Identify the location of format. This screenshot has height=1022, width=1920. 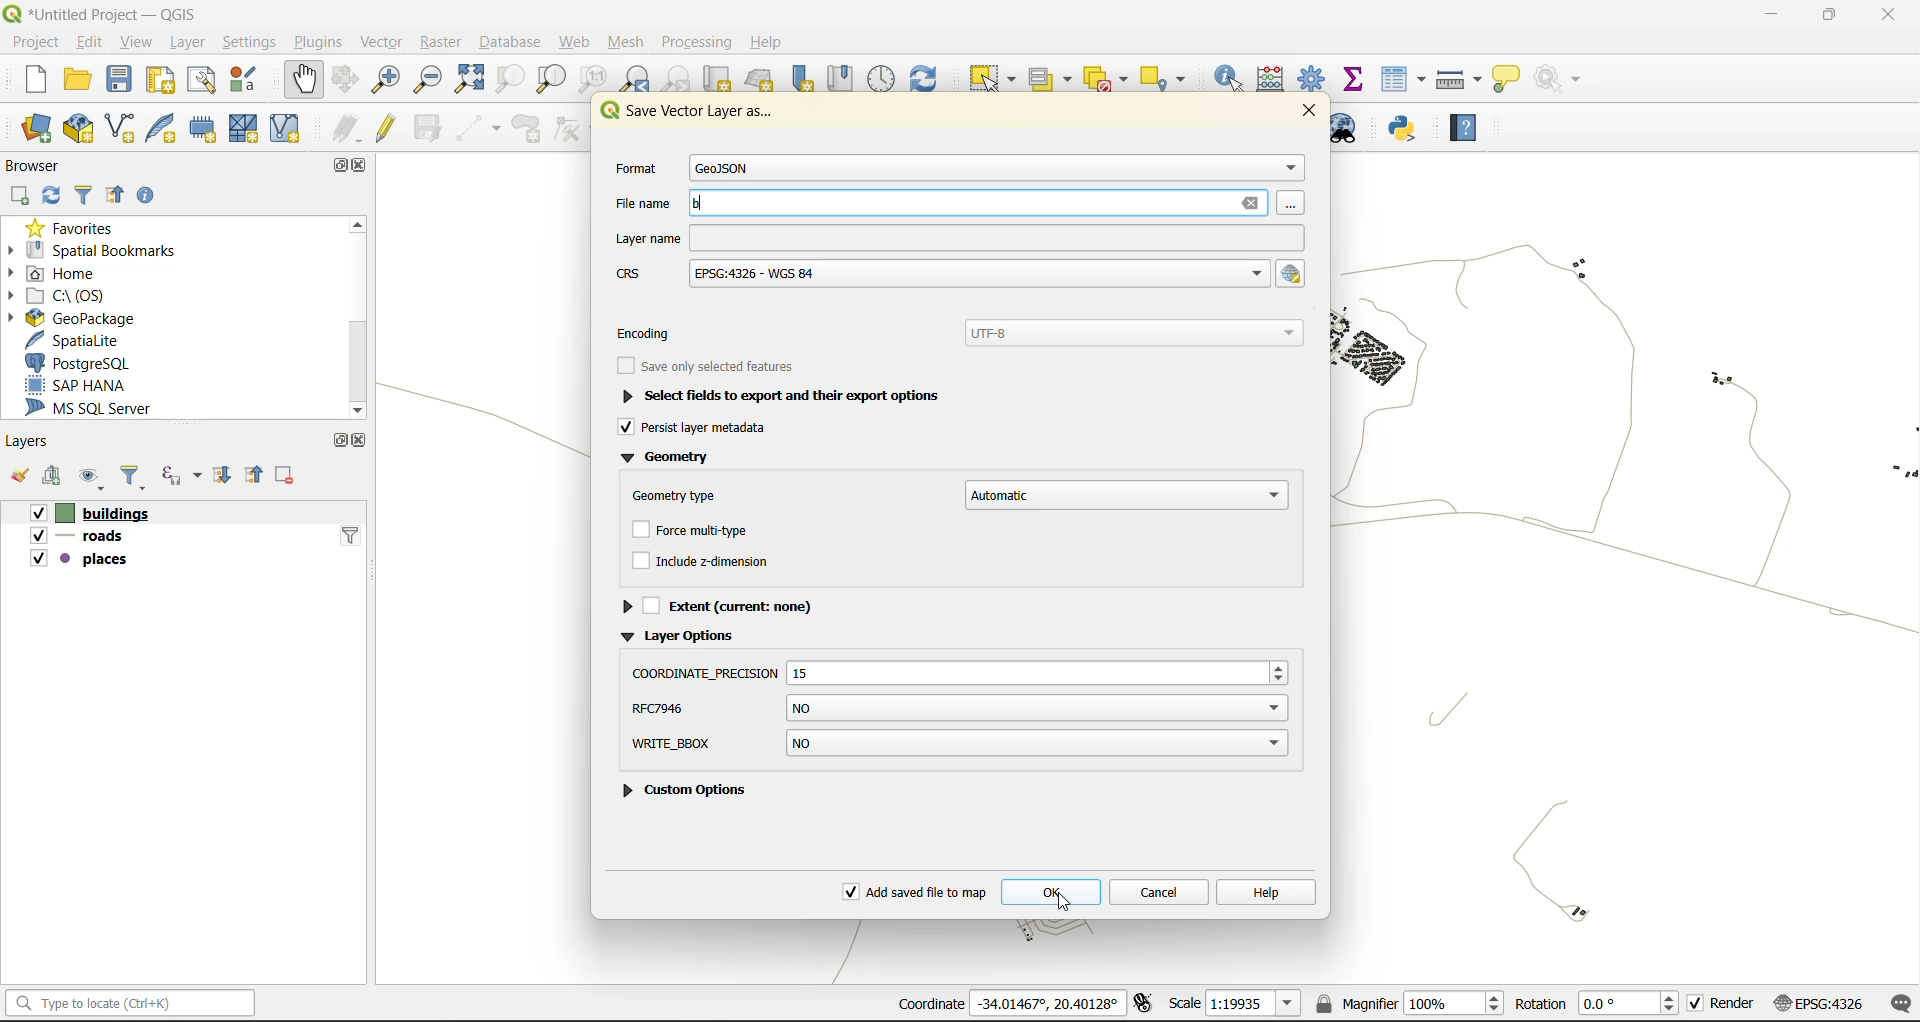
(954, 169).